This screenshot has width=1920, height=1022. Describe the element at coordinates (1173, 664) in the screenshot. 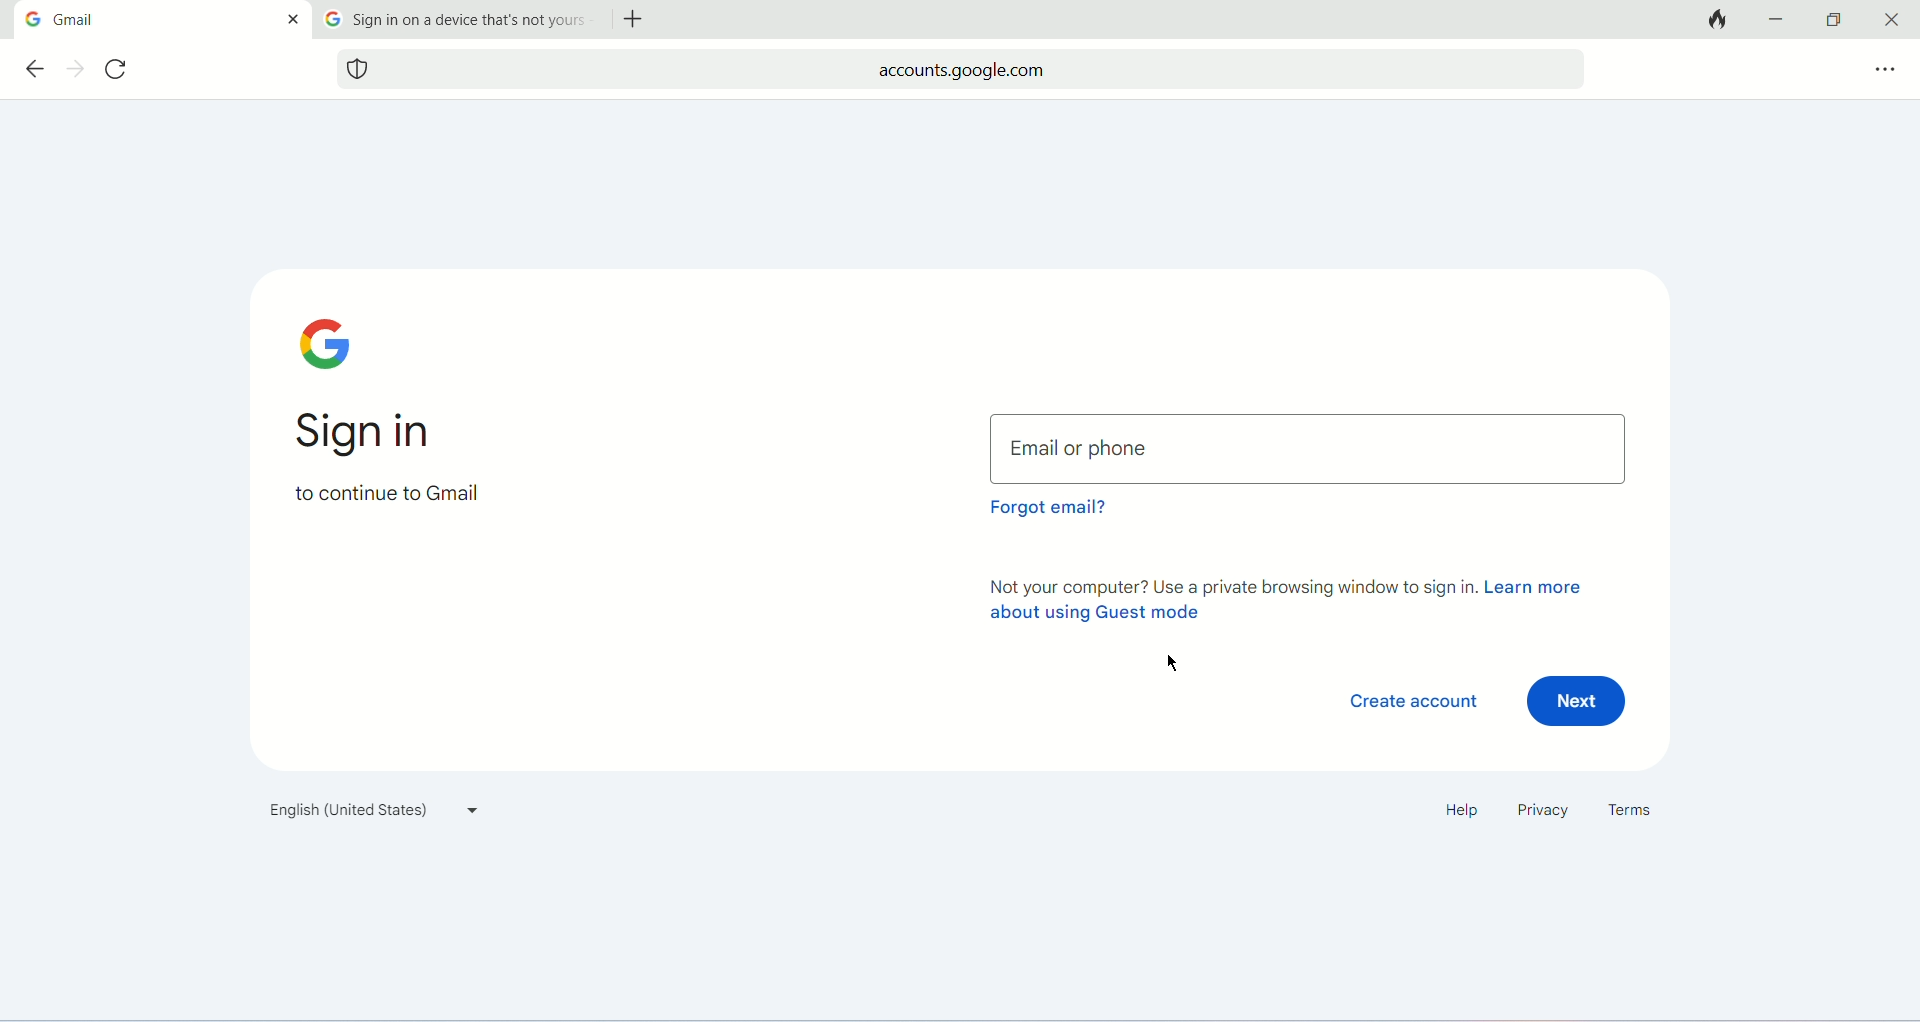

I see `mouse pointer` at that location.